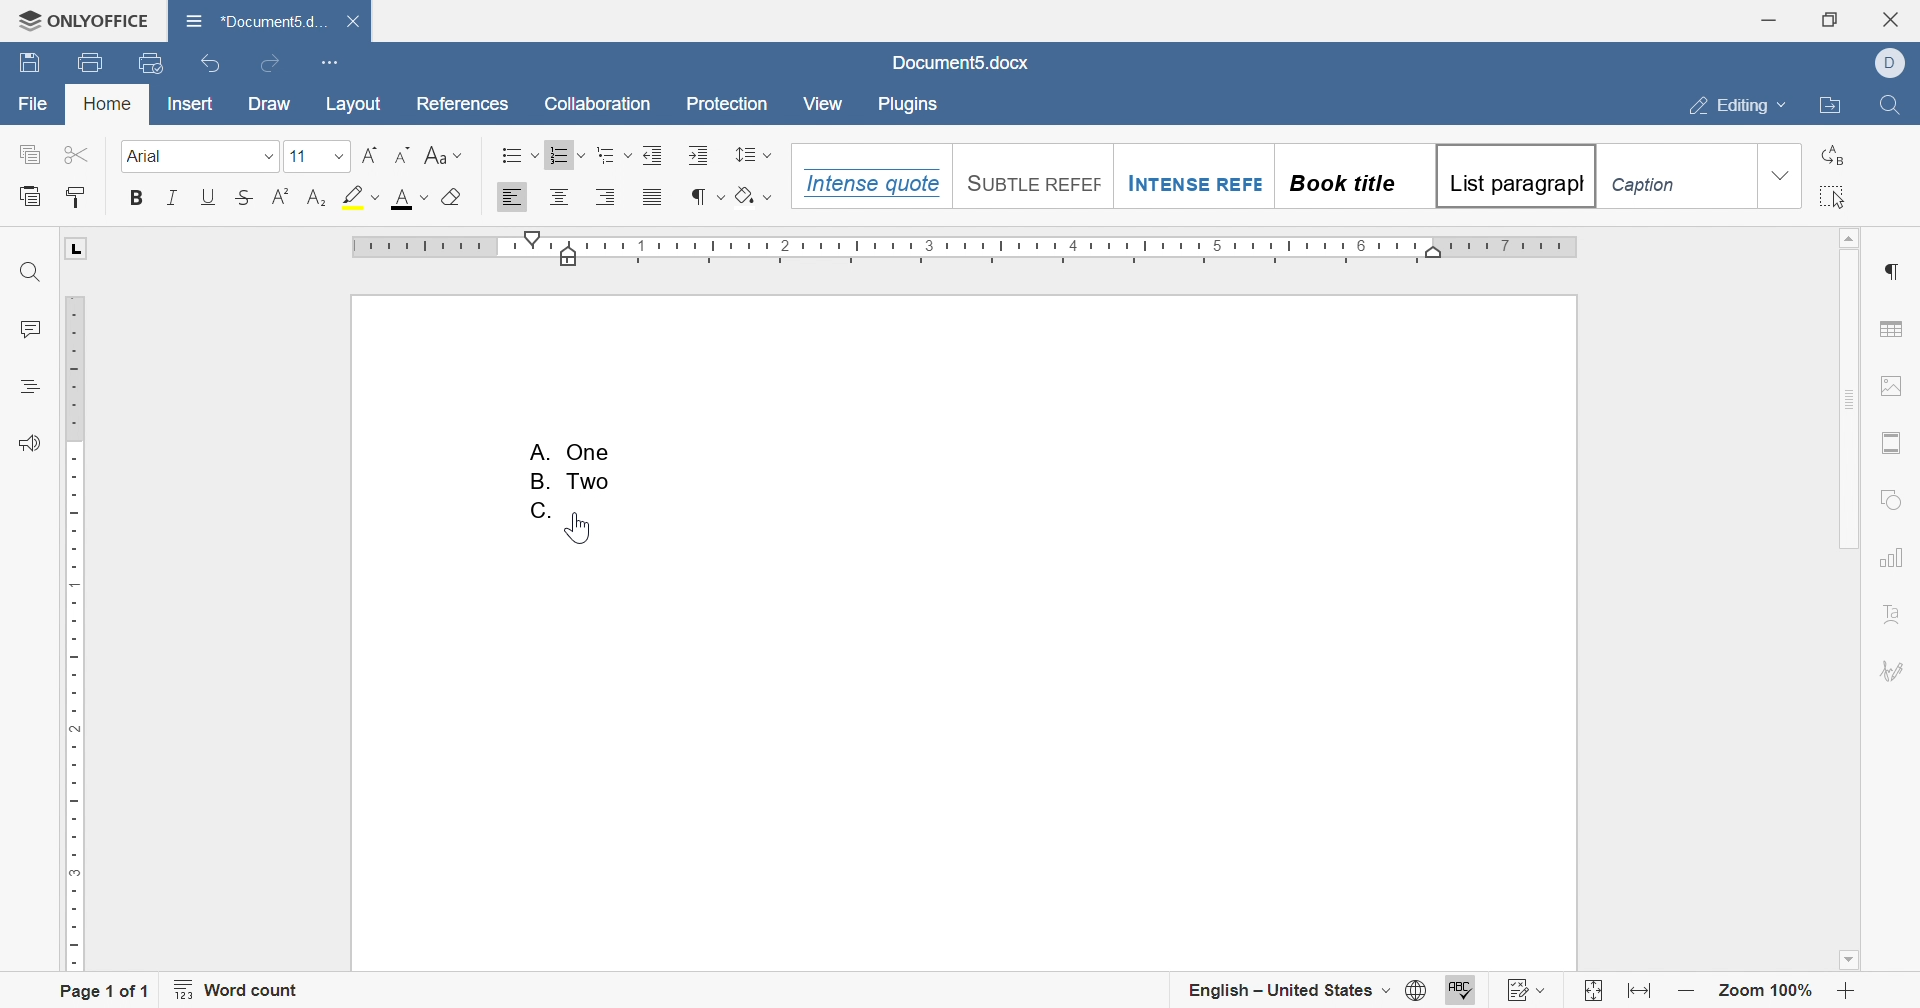  Describe the element at coordinates (1306, 991) in the screenshot. I see `english - United States` at that location.